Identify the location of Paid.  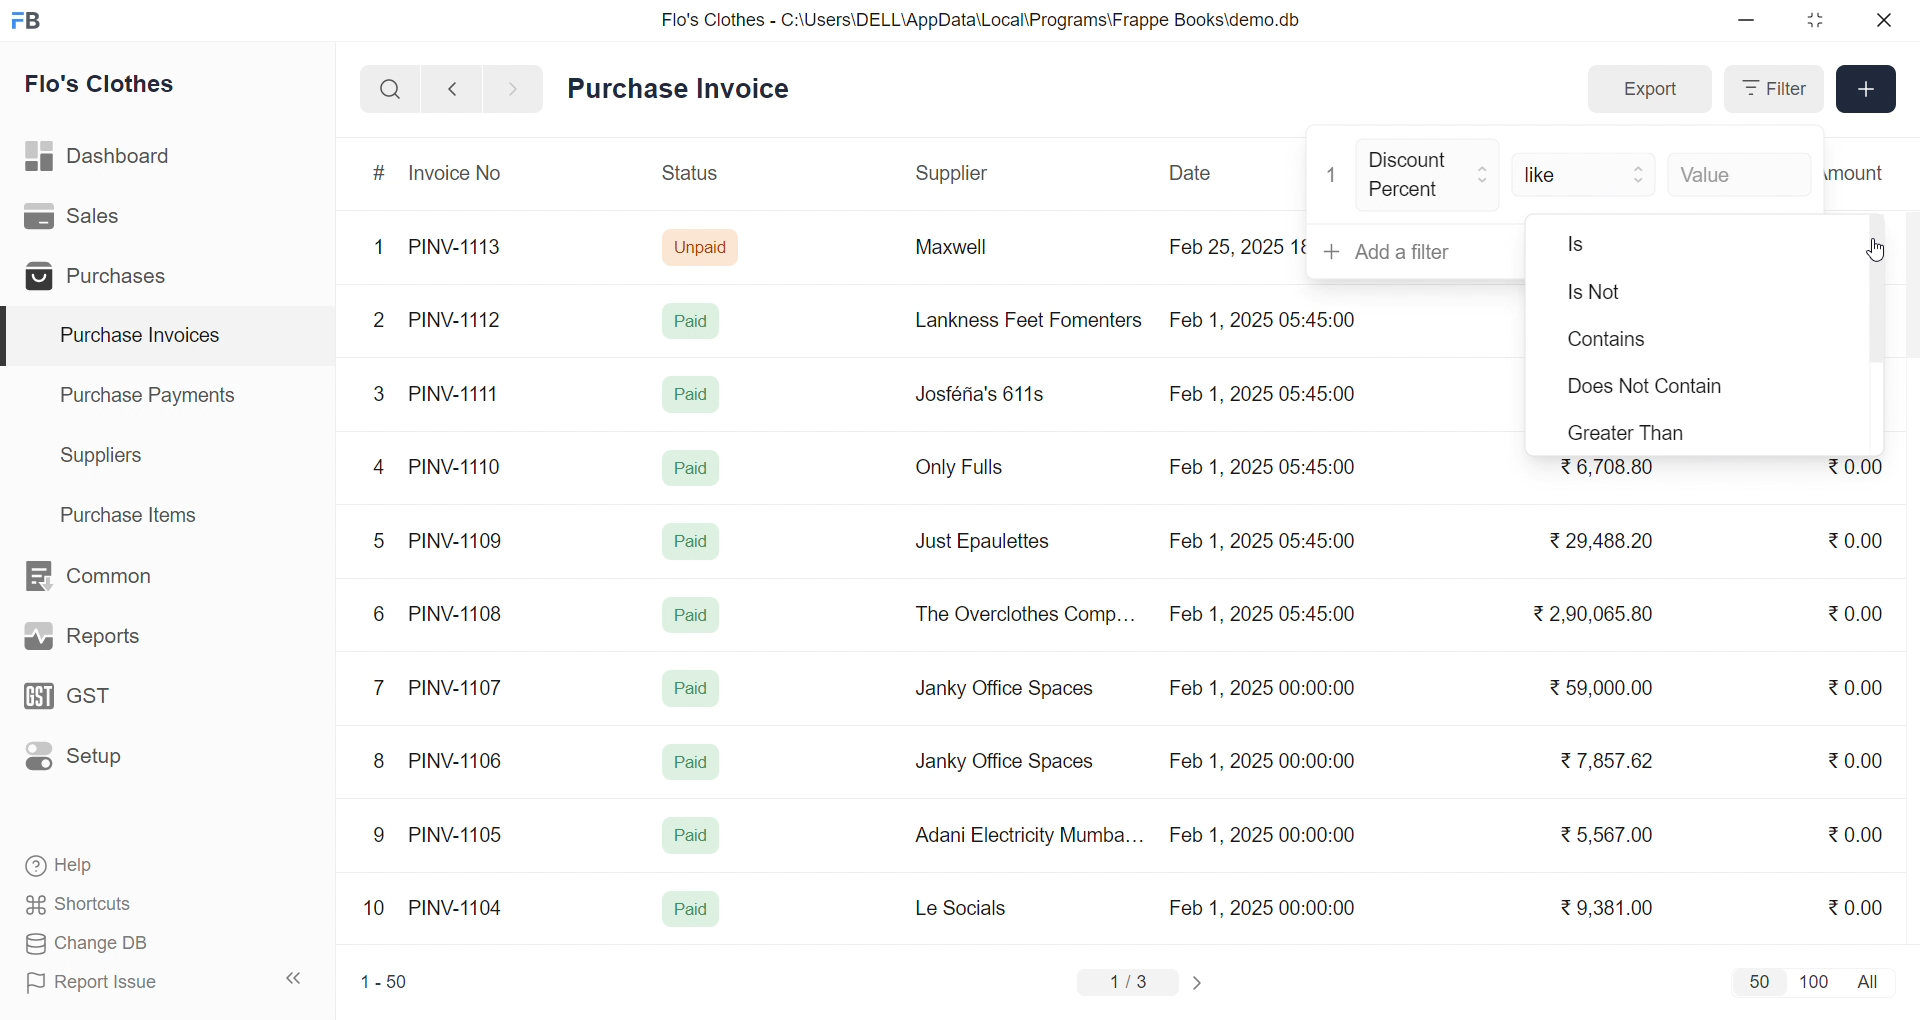
(695, 538).